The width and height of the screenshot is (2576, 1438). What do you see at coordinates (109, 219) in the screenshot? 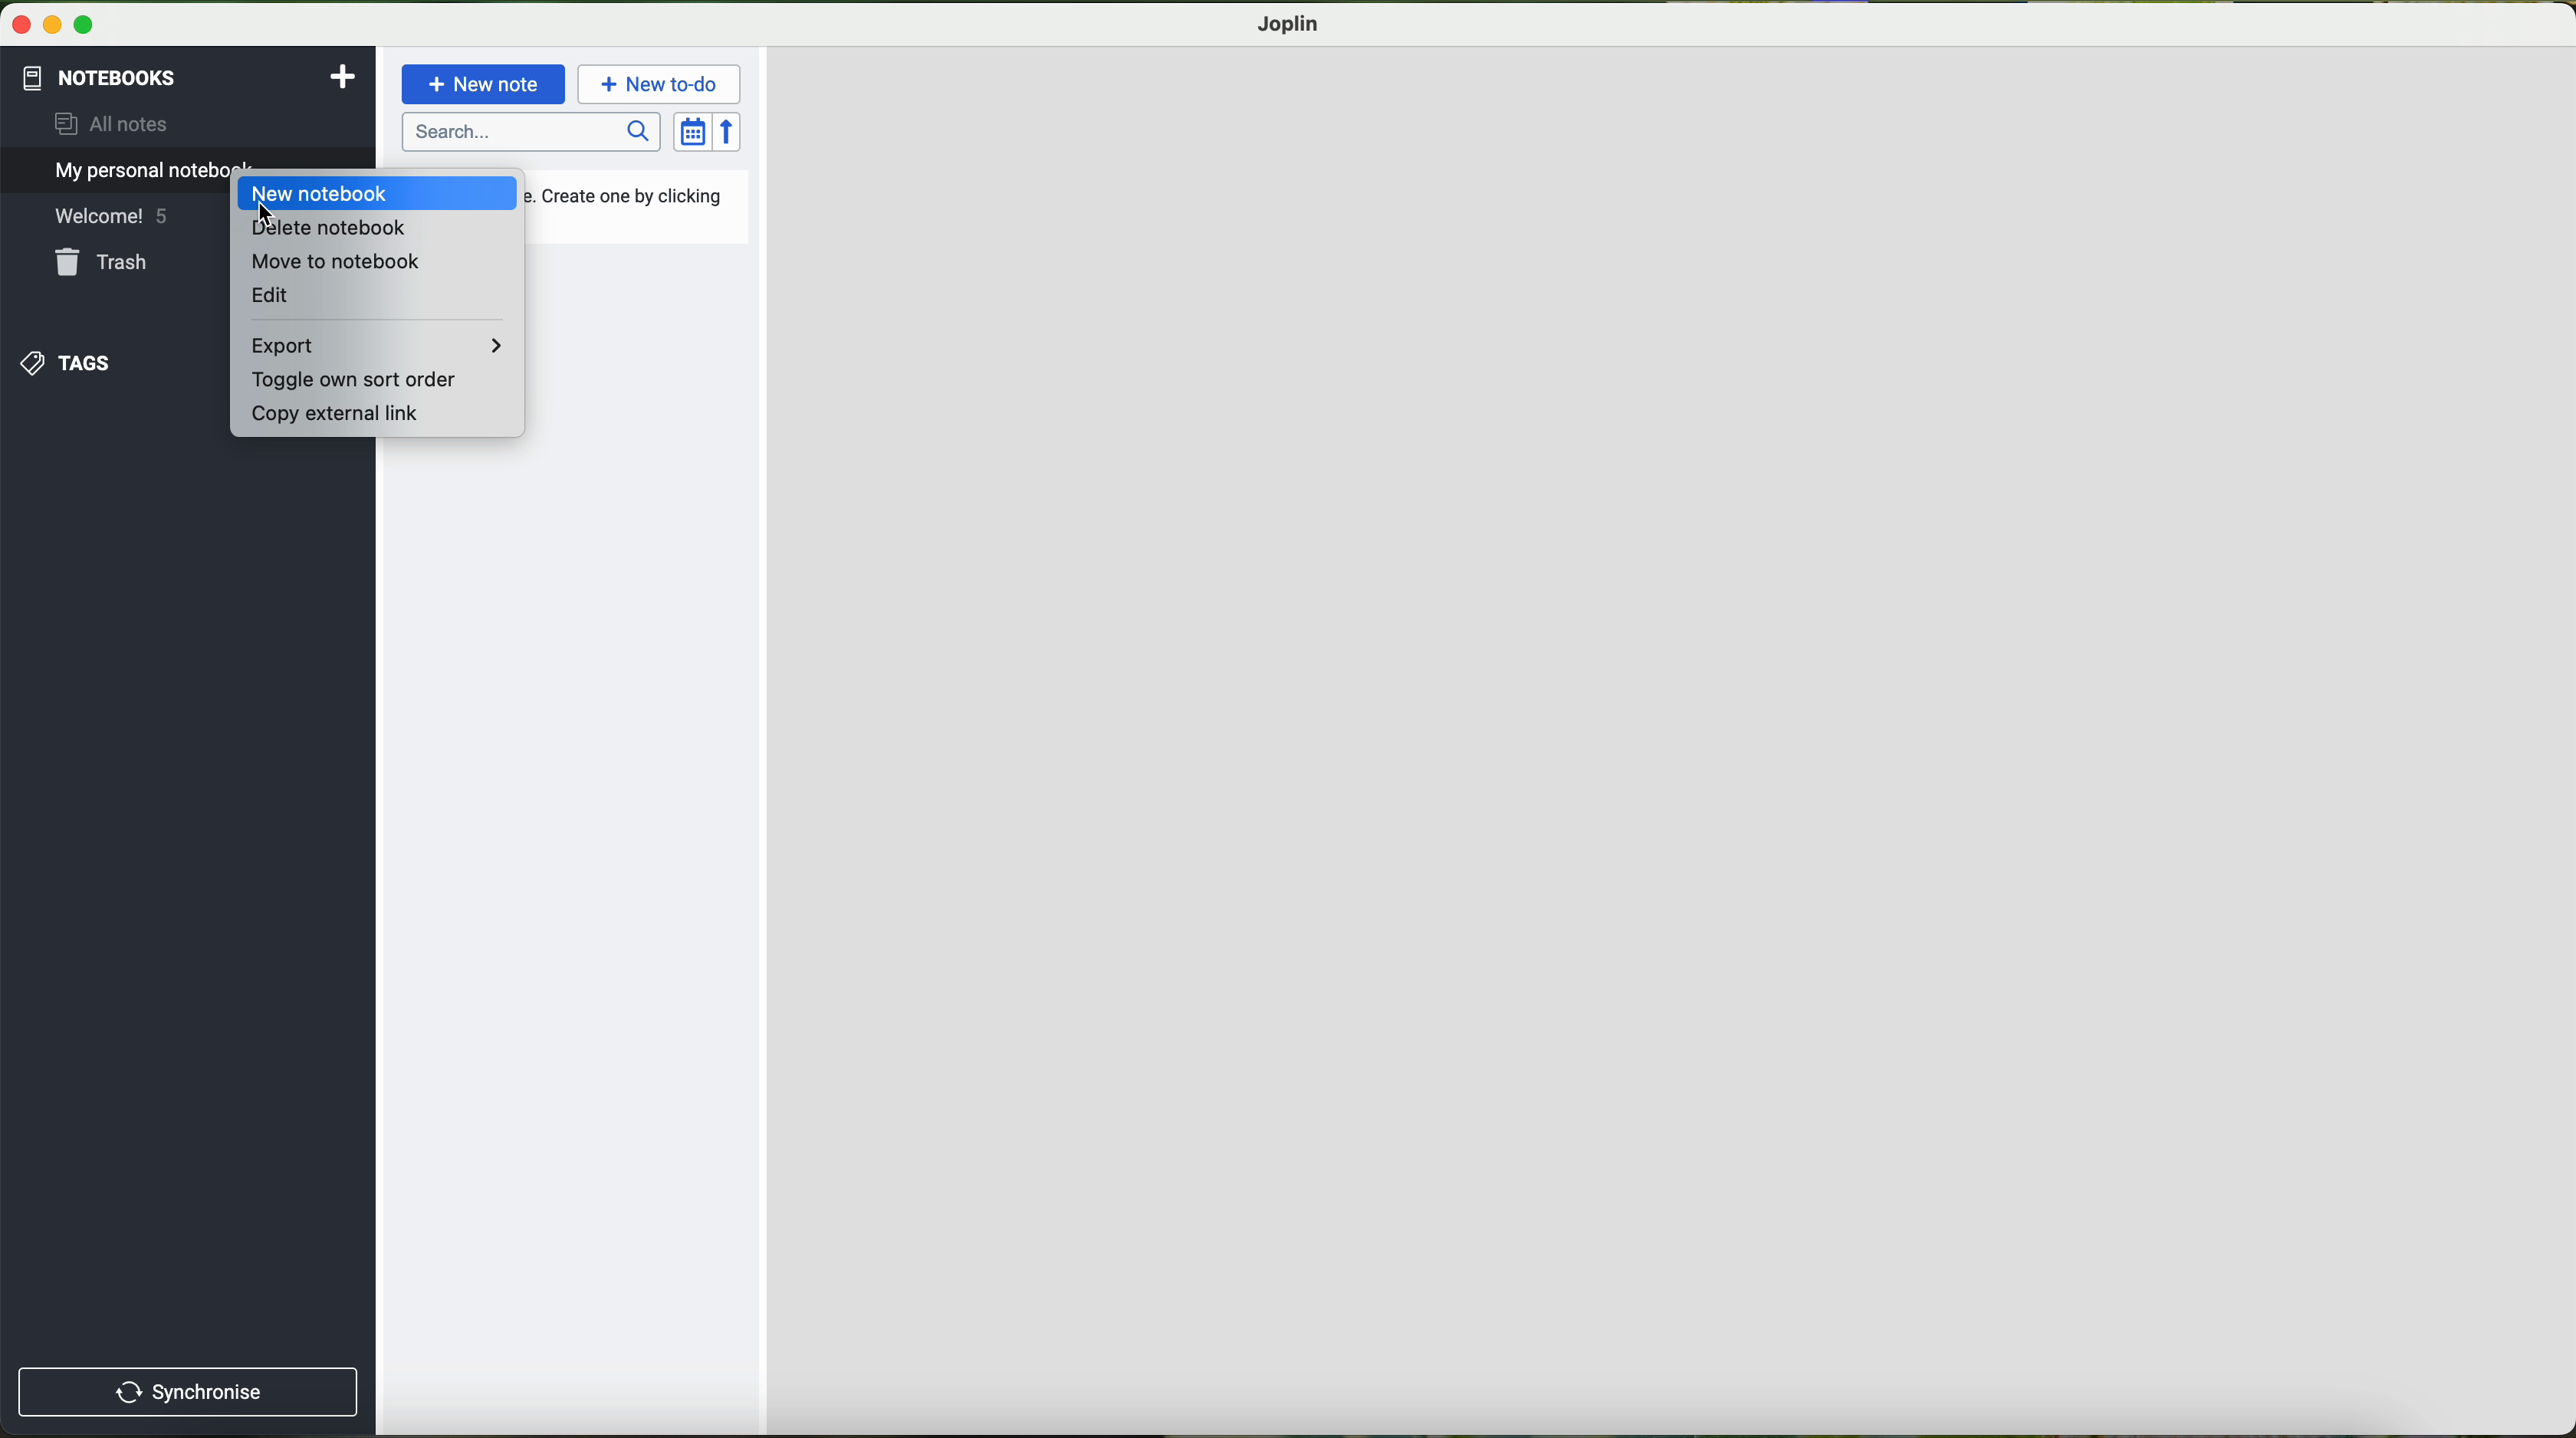
I see `welcome! 5` at bounding box center [109, 219].